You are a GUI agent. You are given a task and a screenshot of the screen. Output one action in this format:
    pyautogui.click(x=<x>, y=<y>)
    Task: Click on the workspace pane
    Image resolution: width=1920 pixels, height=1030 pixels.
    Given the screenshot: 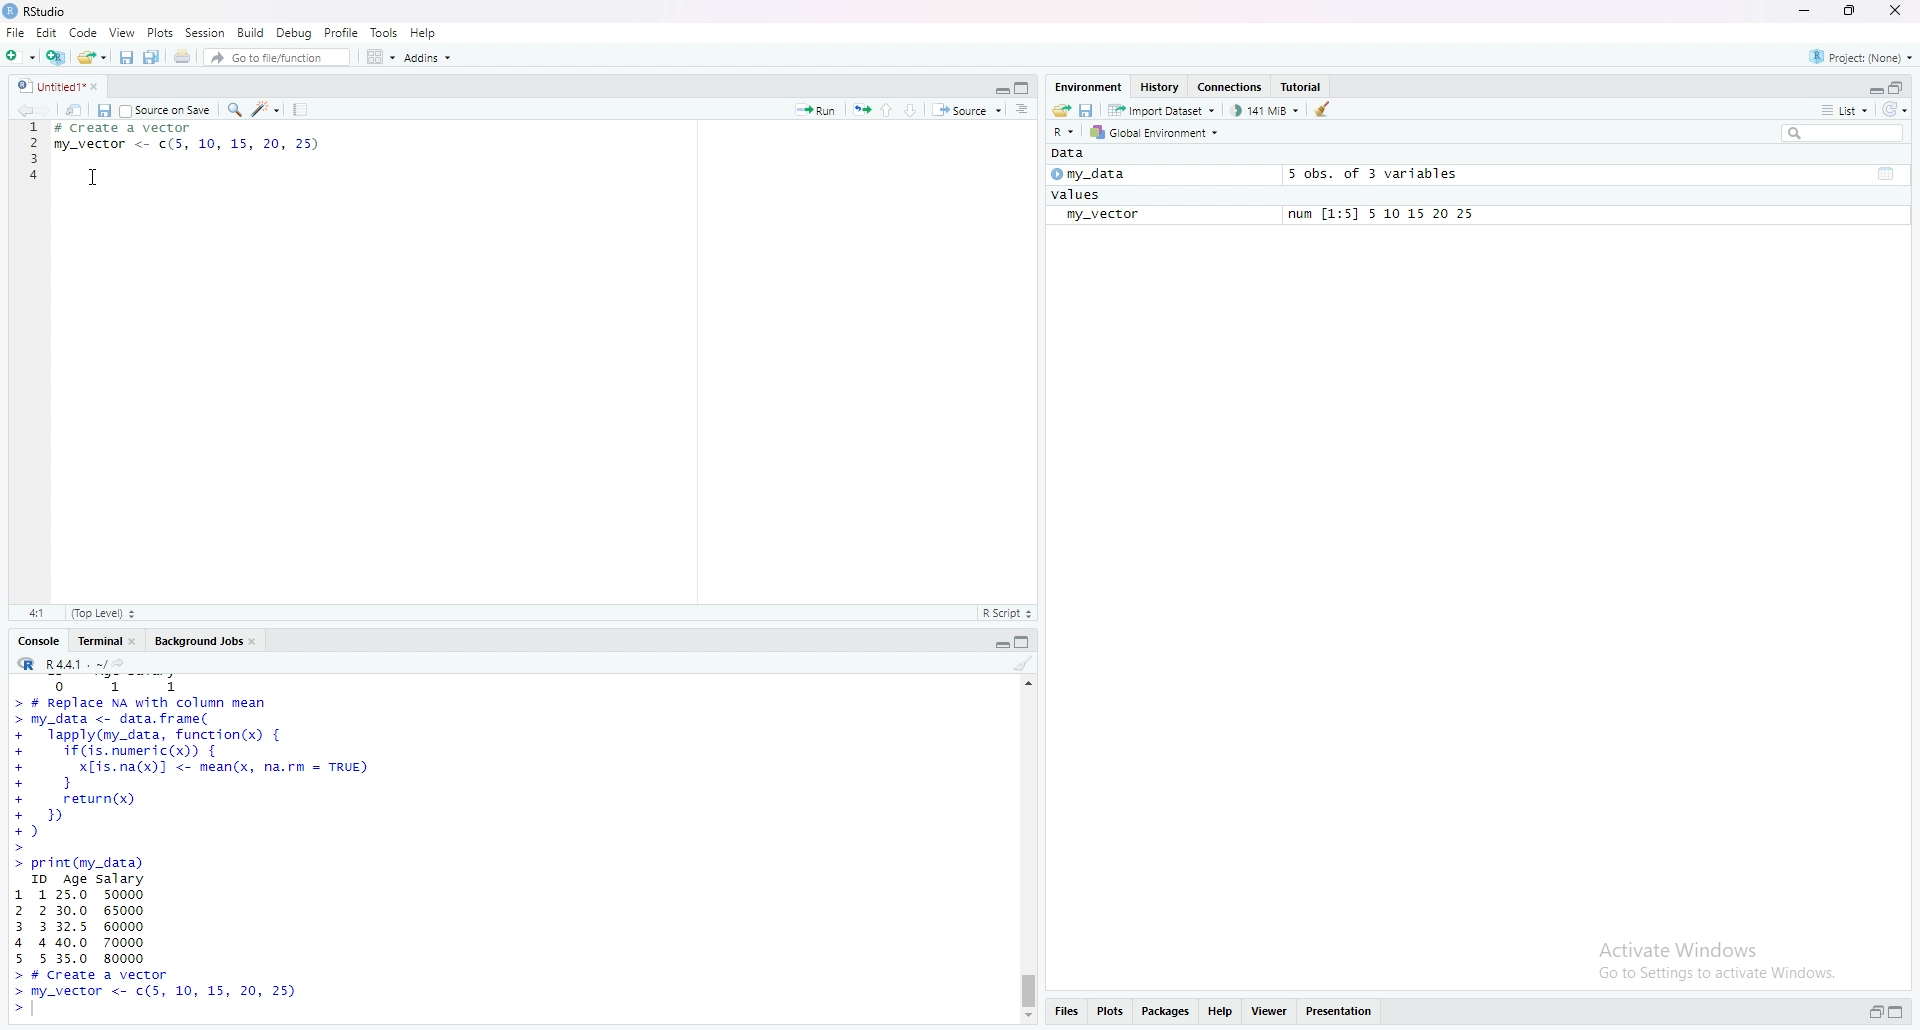 What is the action you would take?
    pyautogui.click(x=376, y=57)
    